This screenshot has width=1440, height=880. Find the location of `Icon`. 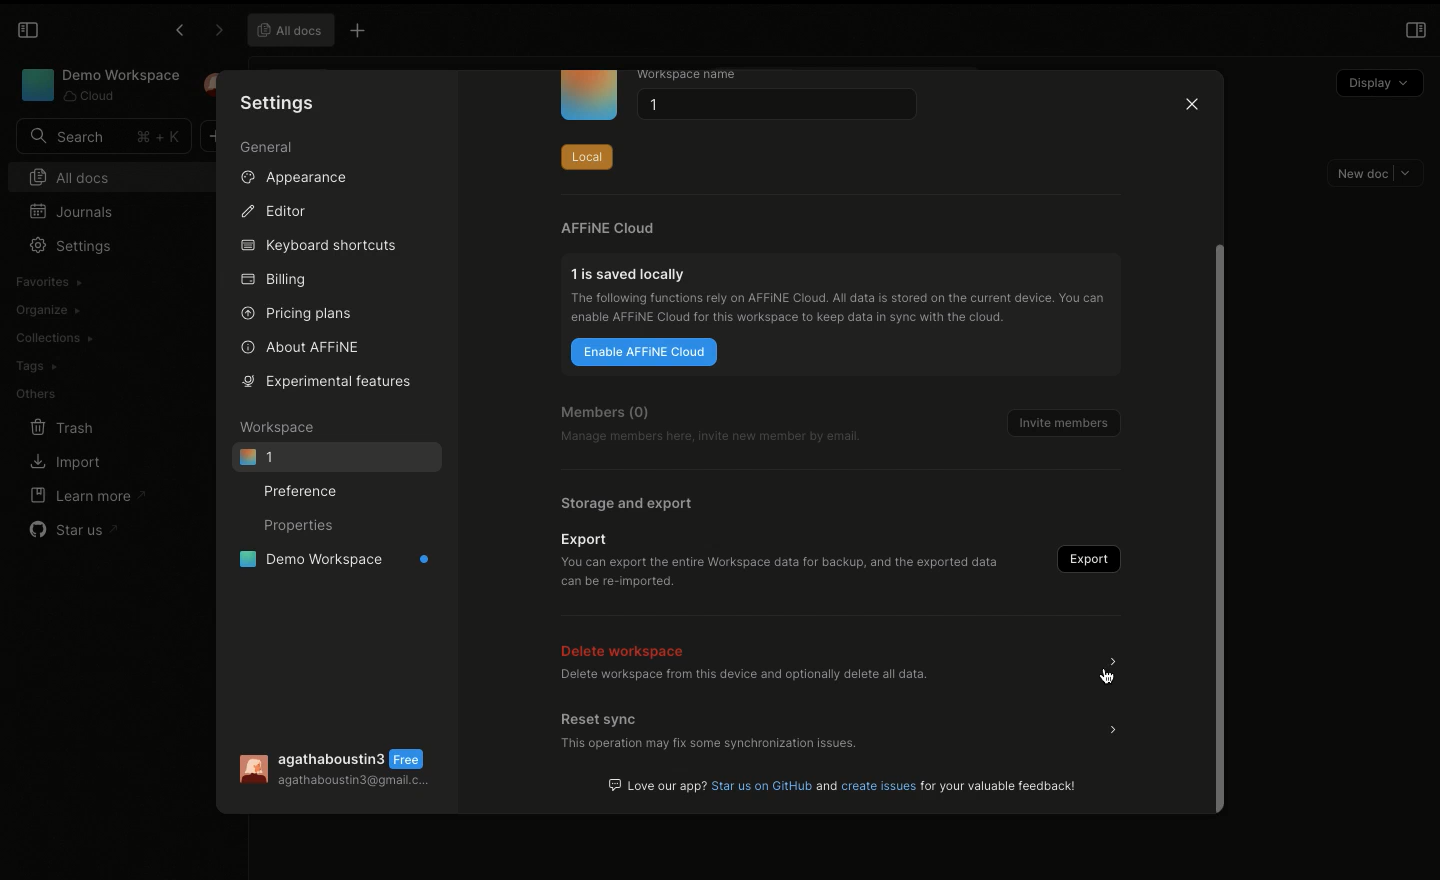

Icon is located at coordinates (589, 96).